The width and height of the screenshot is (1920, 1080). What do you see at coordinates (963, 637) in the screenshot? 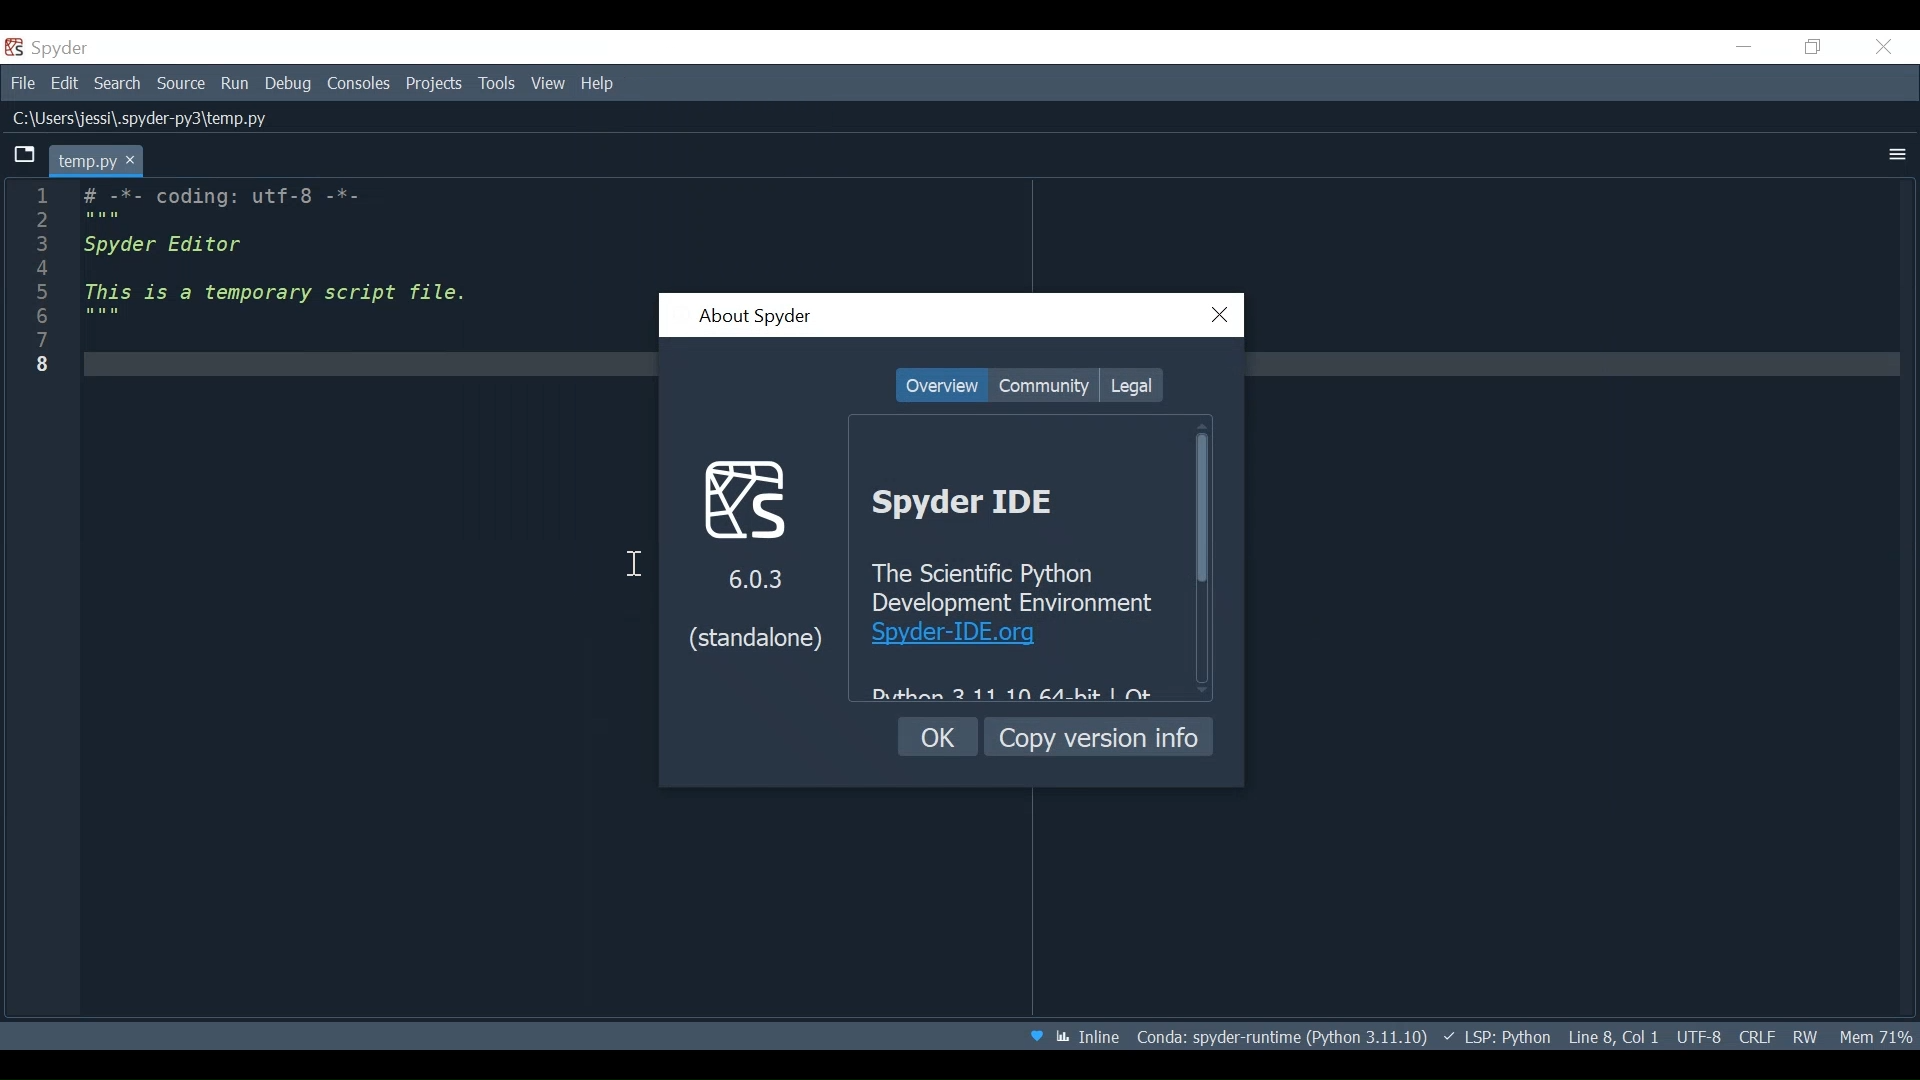
I see `hyperlink` at bounding box center [963, 637].